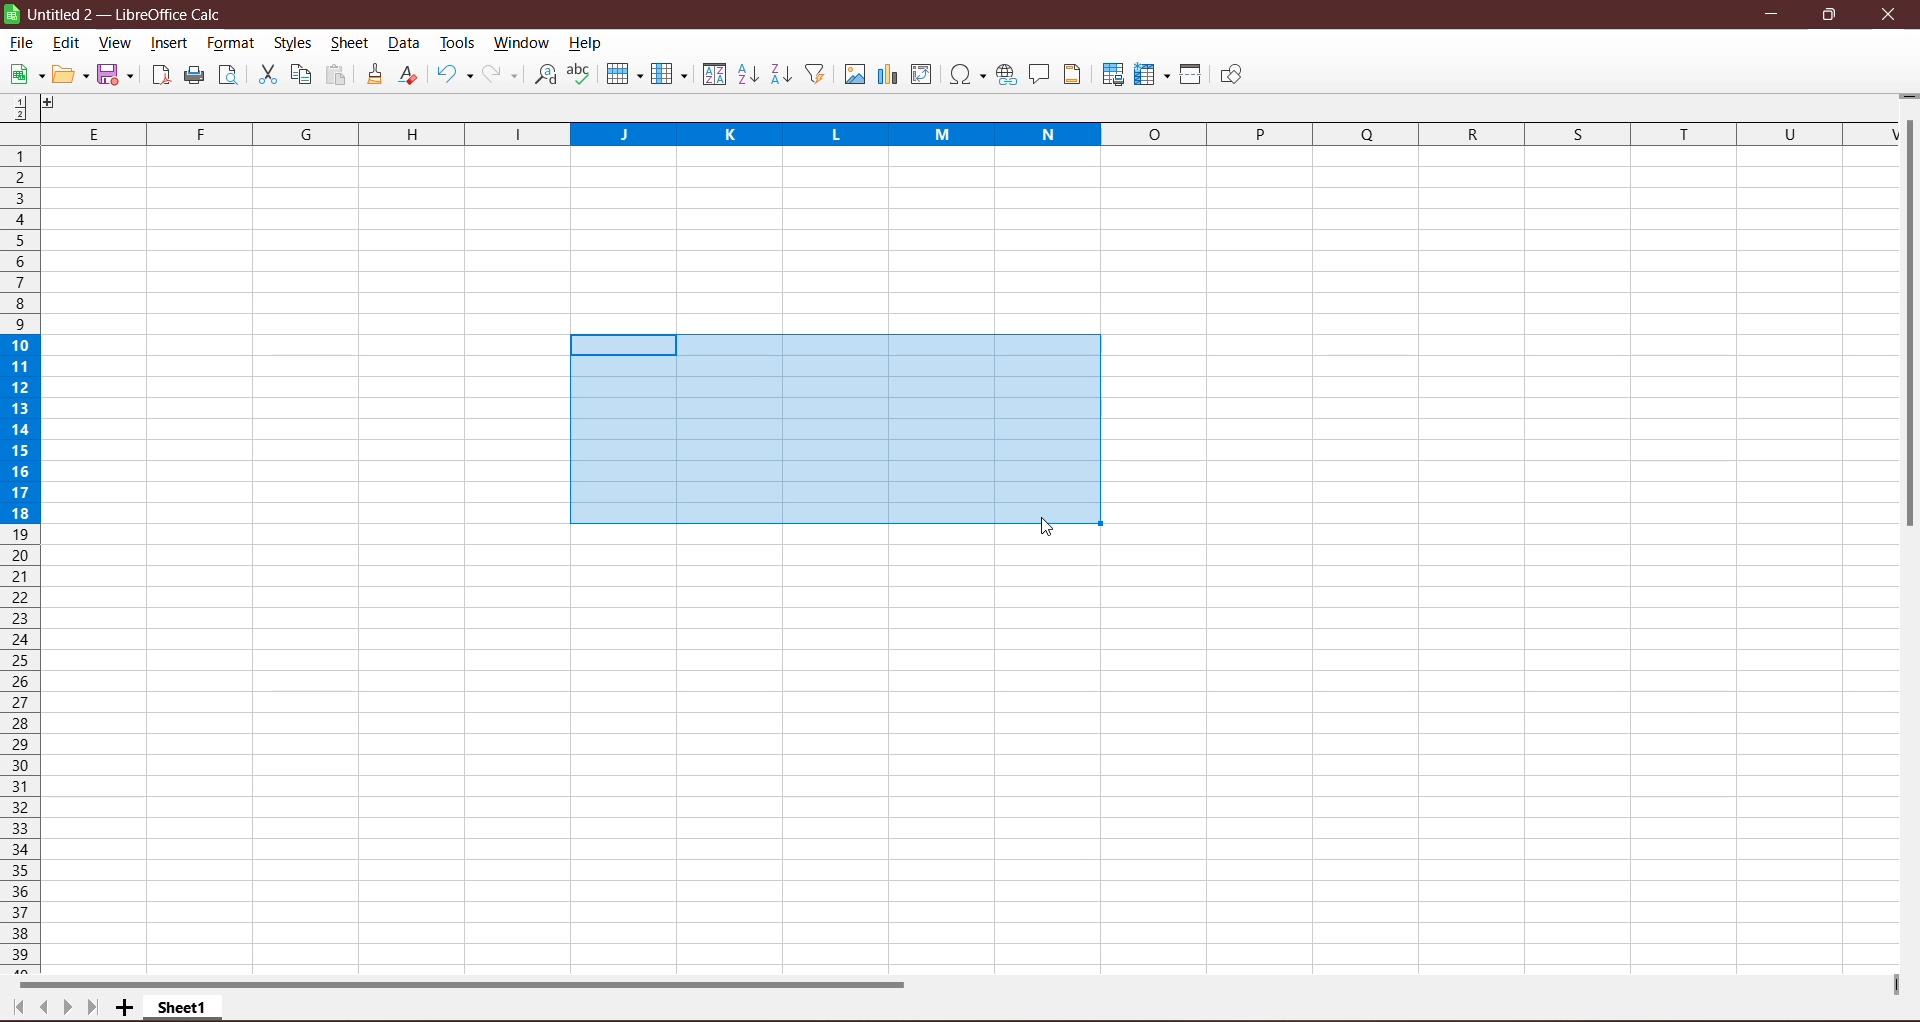  What do you see at coordinates (231, 75) in the screenshot?
I see `Toggle Print Preview` at bounding box center [231, 75].